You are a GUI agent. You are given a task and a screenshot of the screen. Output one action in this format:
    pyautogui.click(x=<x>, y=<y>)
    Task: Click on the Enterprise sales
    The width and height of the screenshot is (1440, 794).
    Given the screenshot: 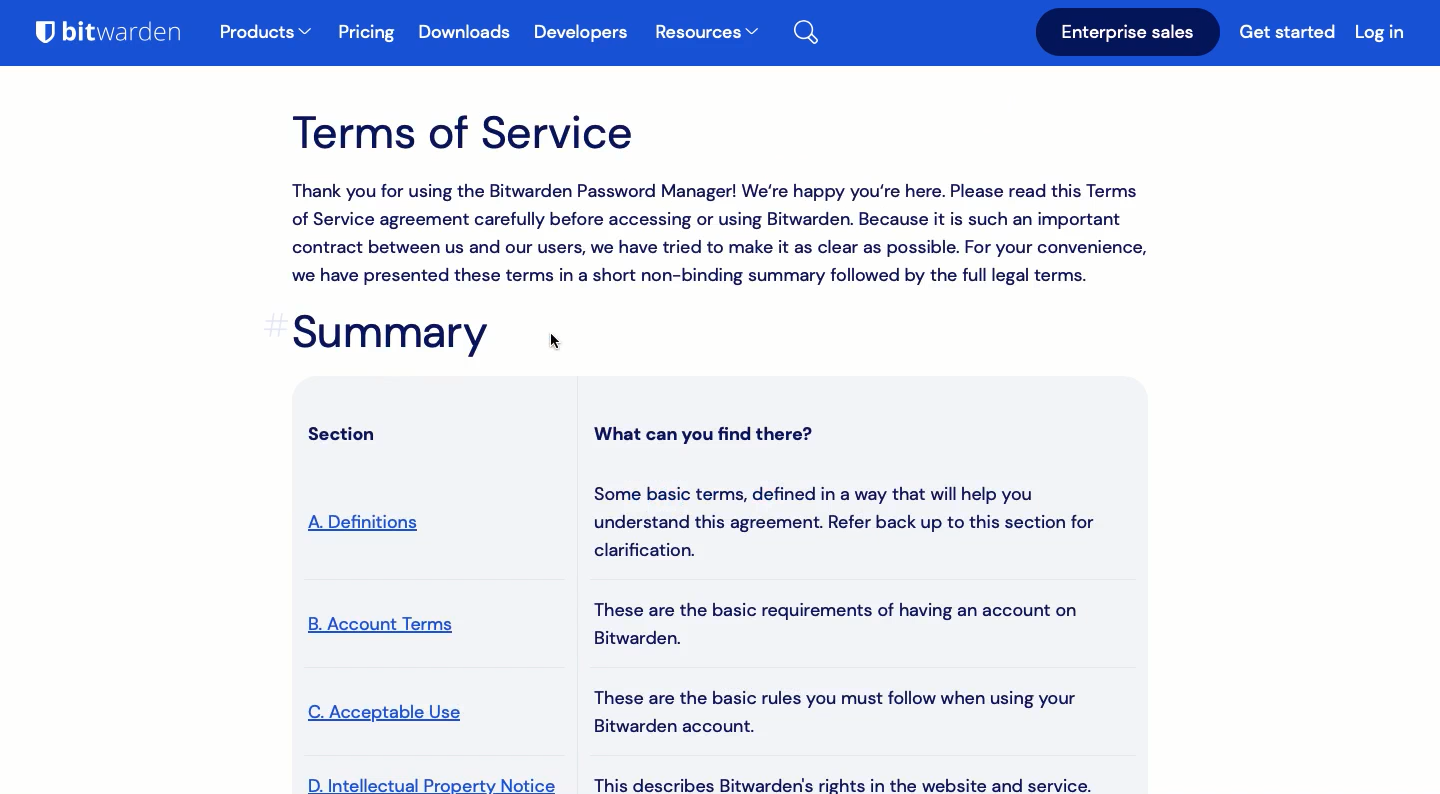 What is the action you would take?
    pyautogui.click(x=1128, y=33)
    